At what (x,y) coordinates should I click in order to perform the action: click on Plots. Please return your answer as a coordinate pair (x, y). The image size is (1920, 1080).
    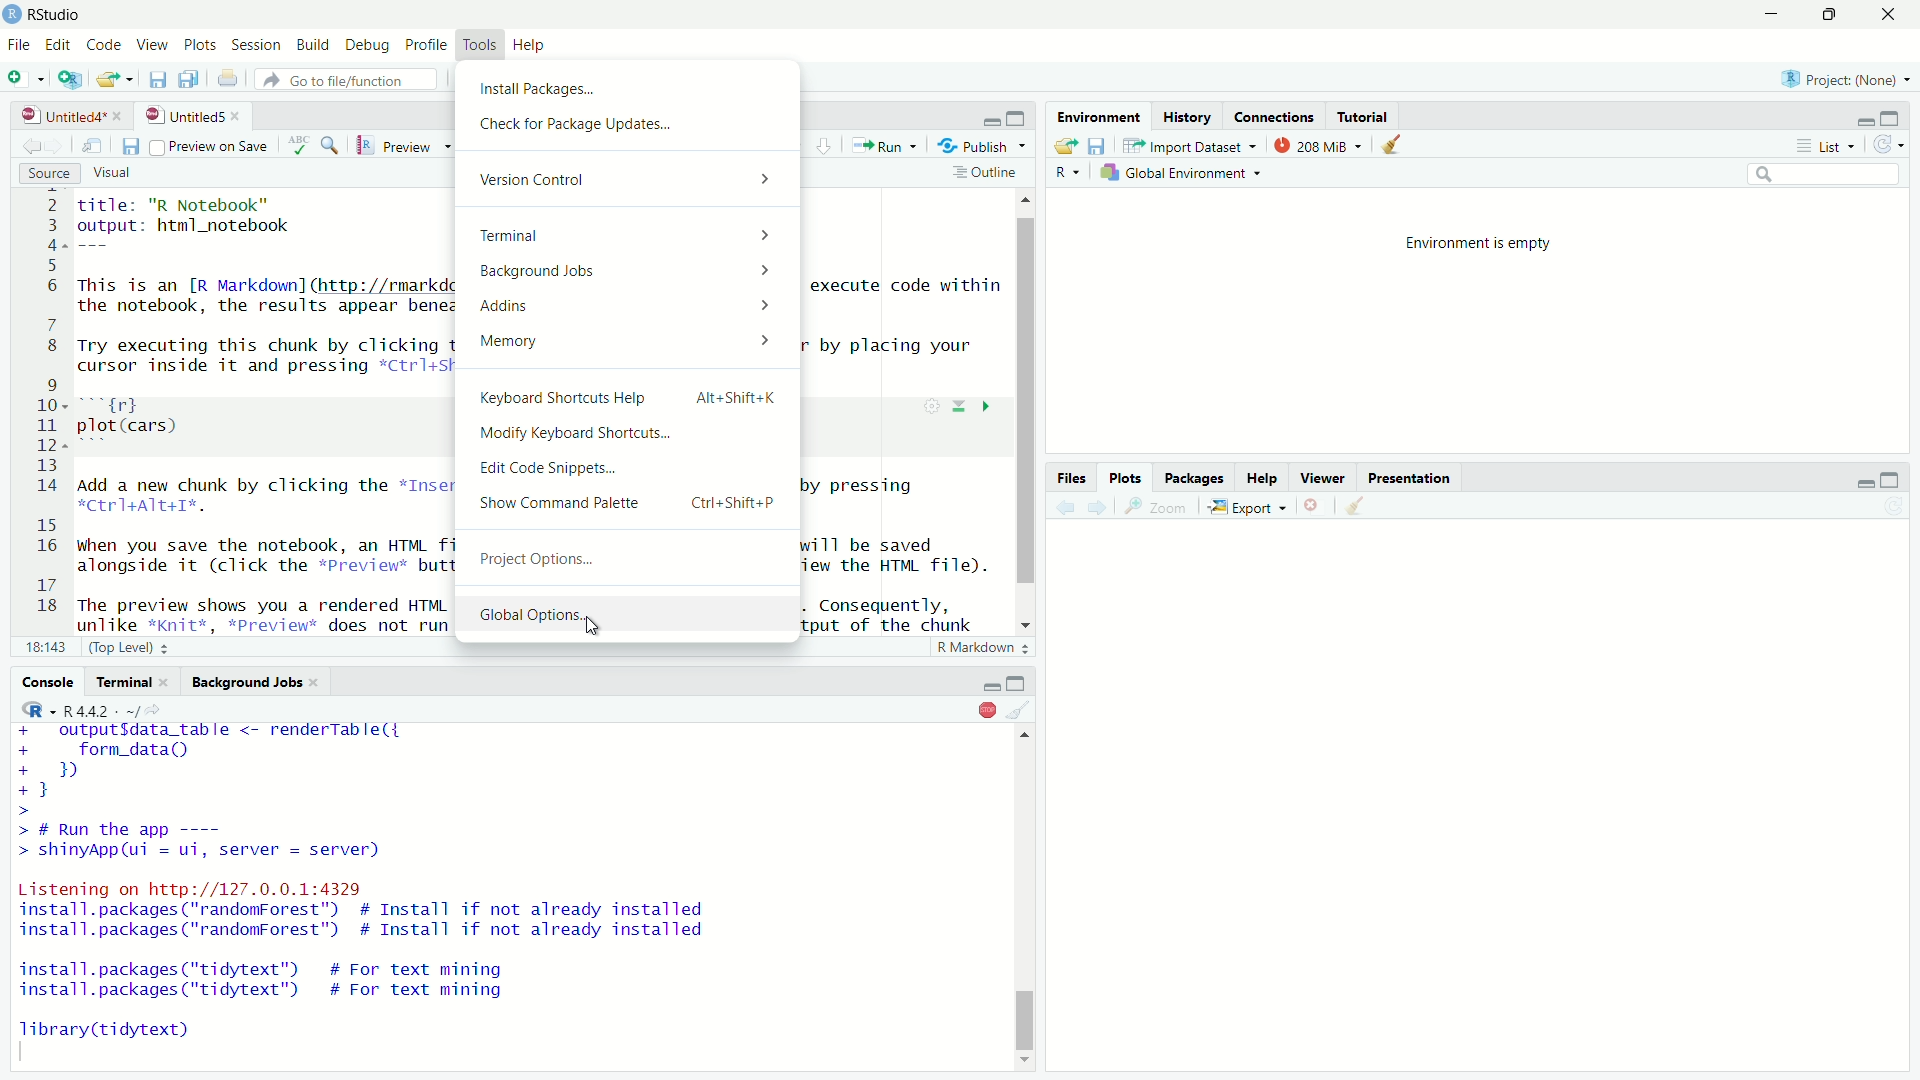
    Looking at the image, I should click on (201, 46).